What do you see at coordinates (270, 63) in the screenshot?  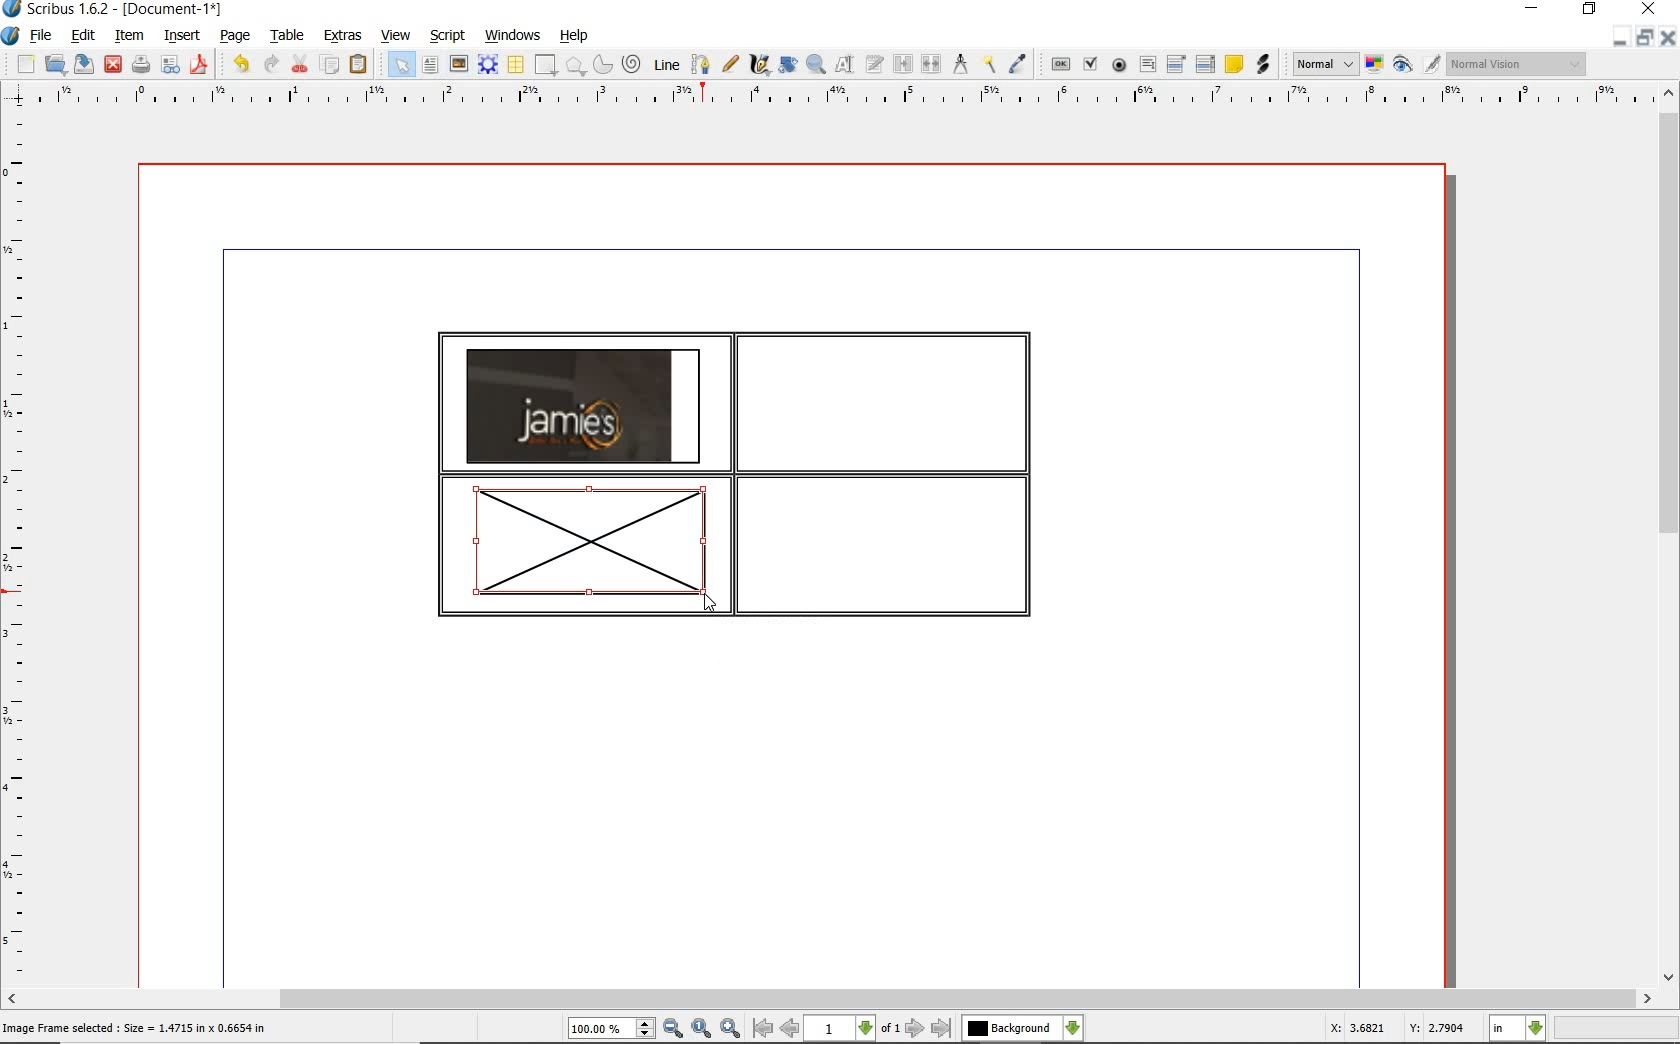 I see `redo` at bounding box center [270, 63].